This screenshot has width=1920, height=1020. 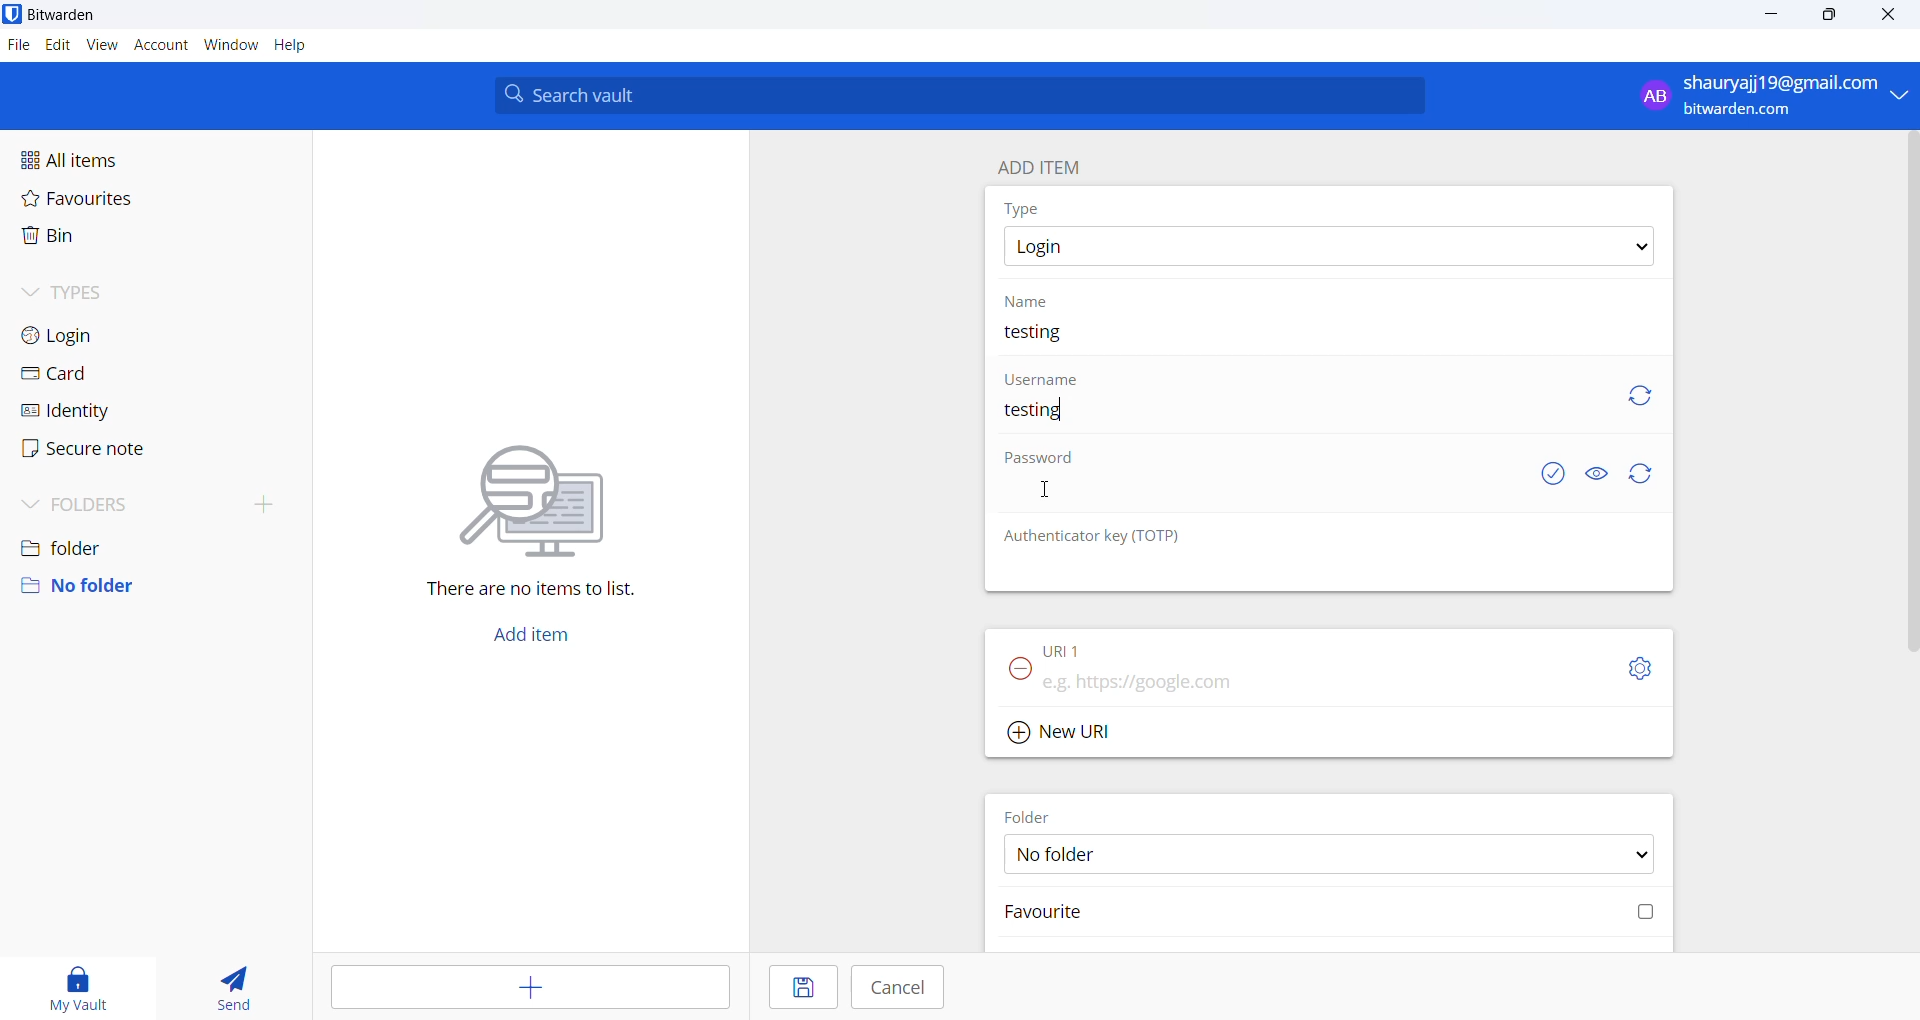 What do you see at coordinates (1331, 342) in the screenshot?
I see `name input box. current name: testing` at bounding box center [1331, 342].